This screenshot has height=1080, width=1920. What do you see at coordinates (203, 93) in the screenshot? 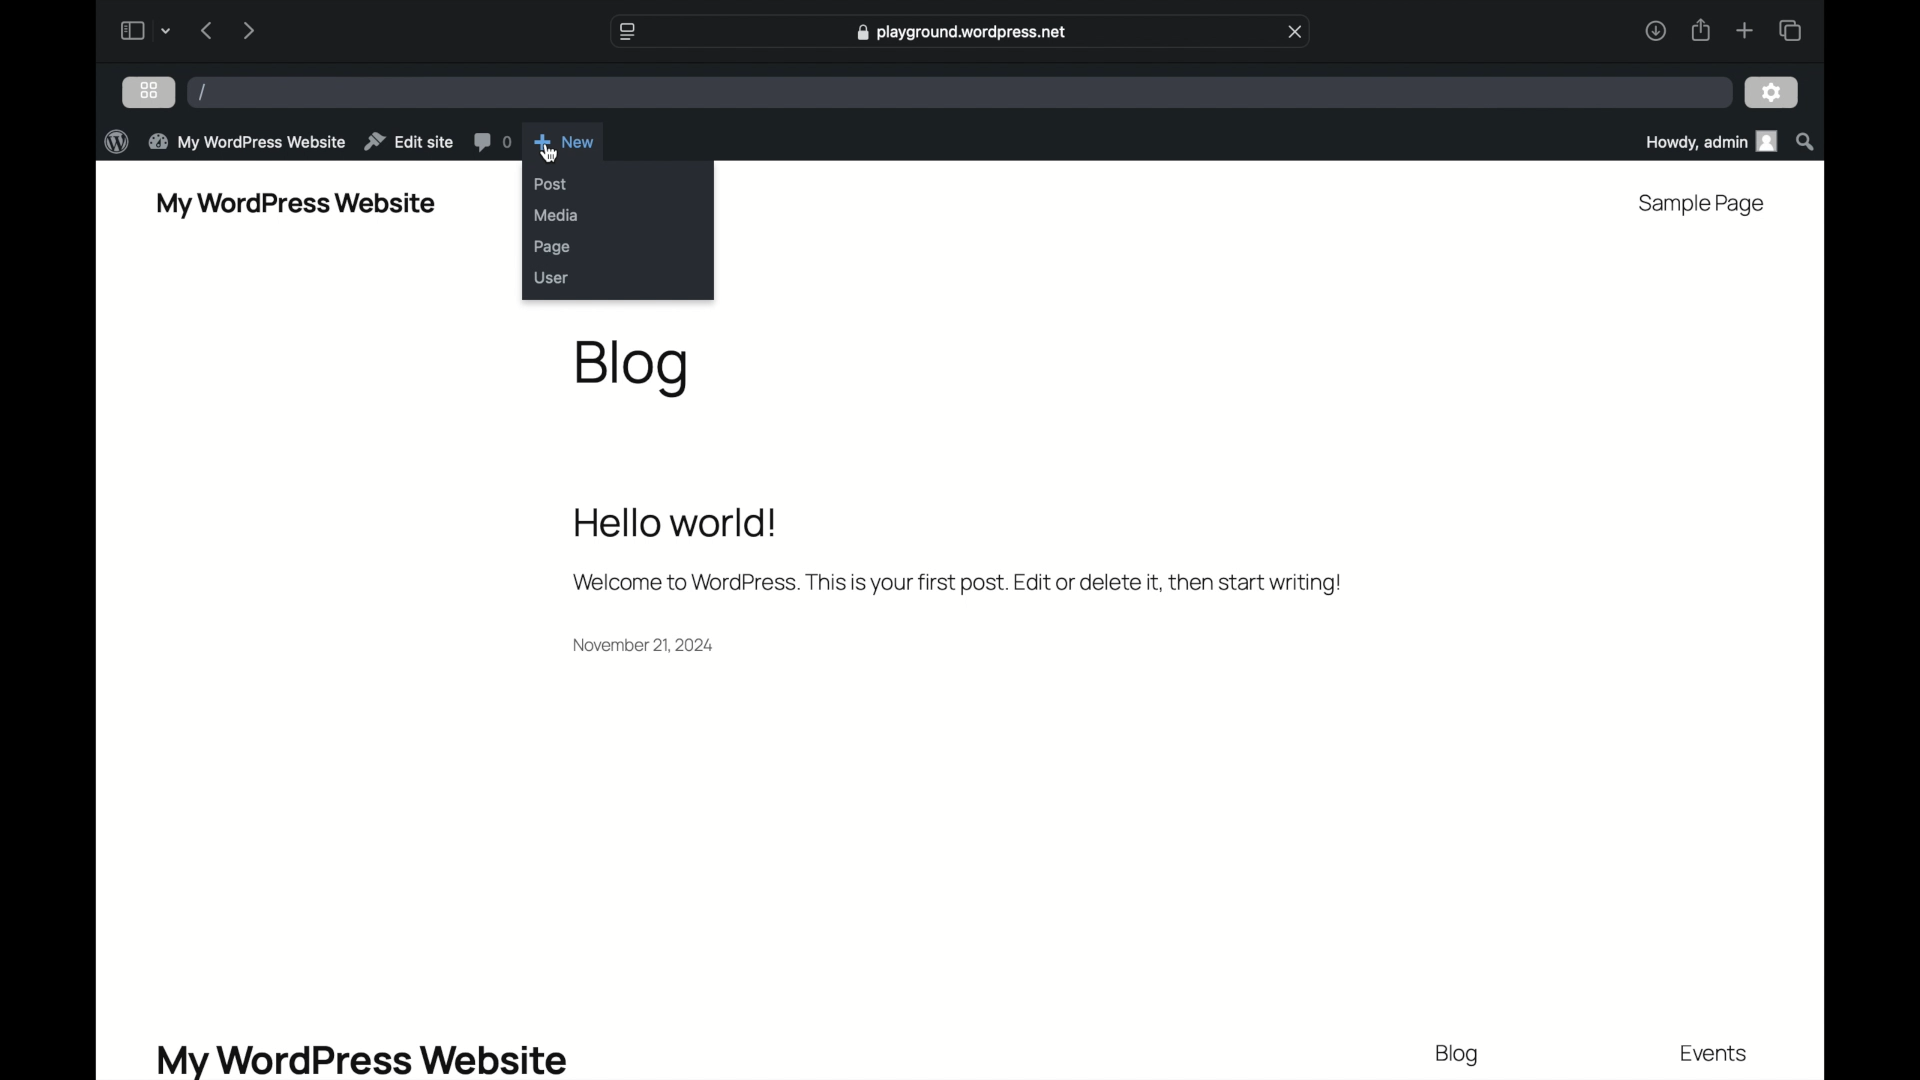
I see `/` at bounding box center [203, 93].